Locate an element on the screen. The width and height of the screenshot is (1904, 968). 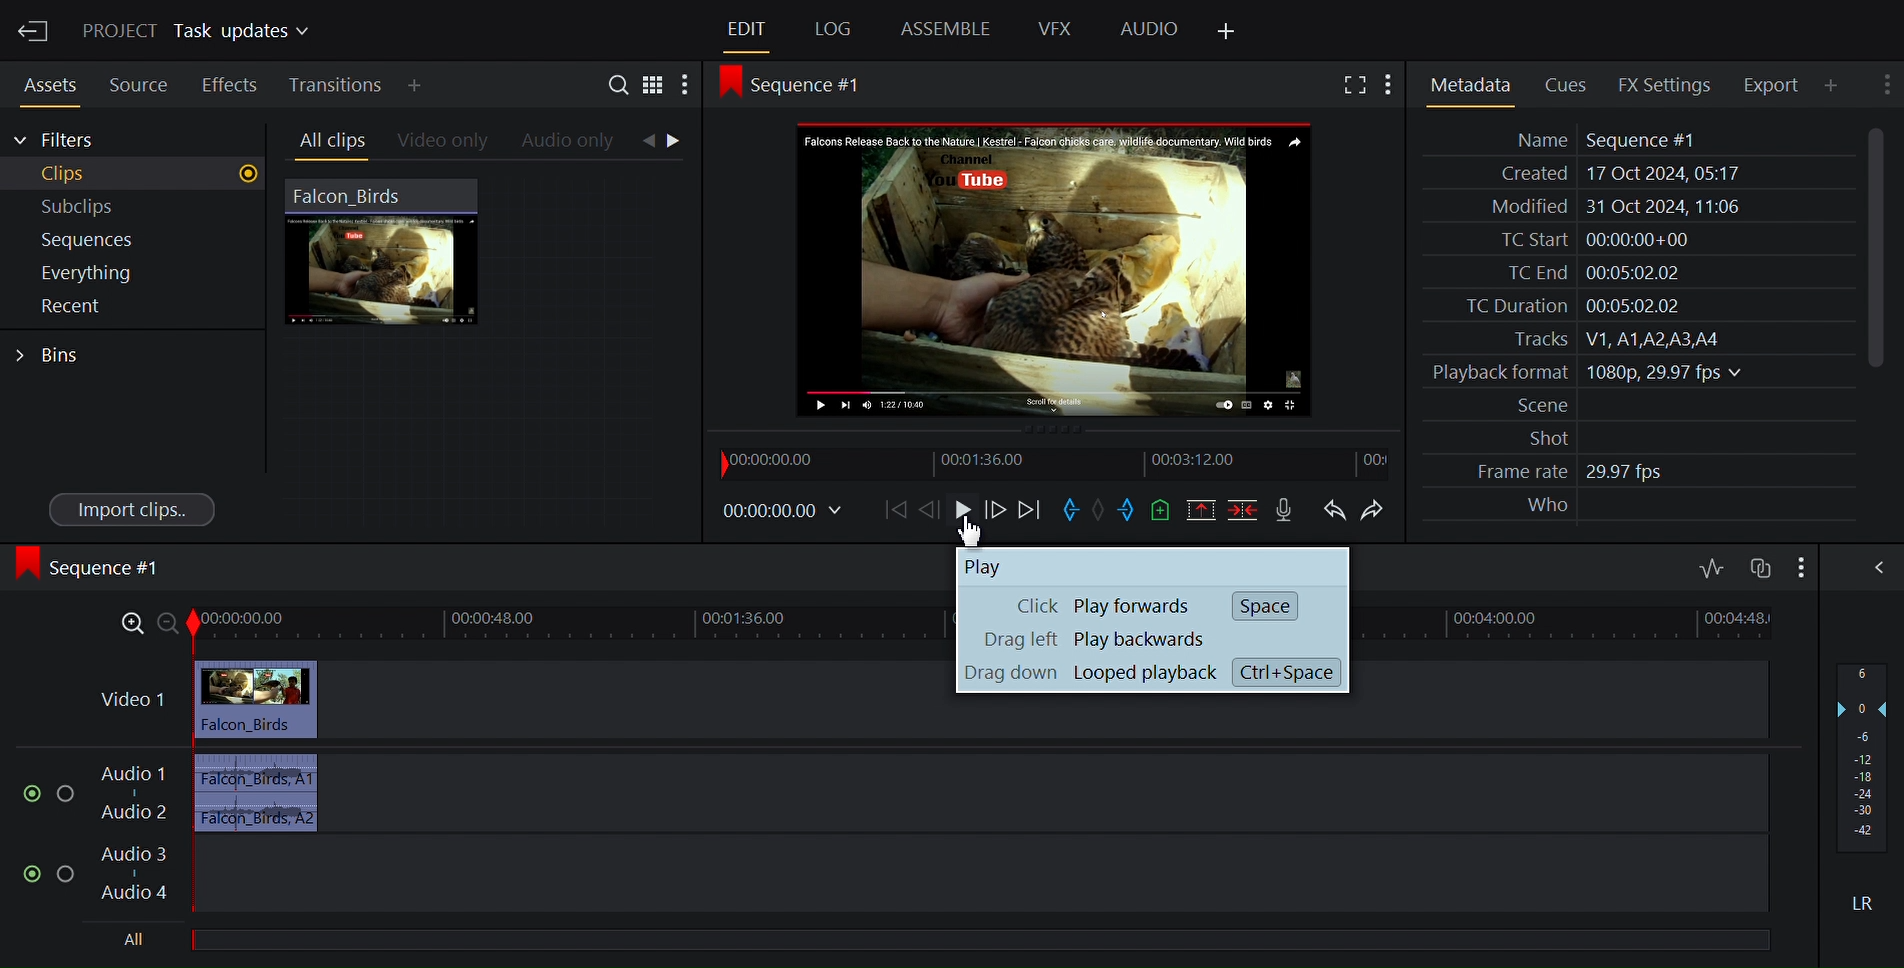
Record voice over is located at coordinates (1287, 510).